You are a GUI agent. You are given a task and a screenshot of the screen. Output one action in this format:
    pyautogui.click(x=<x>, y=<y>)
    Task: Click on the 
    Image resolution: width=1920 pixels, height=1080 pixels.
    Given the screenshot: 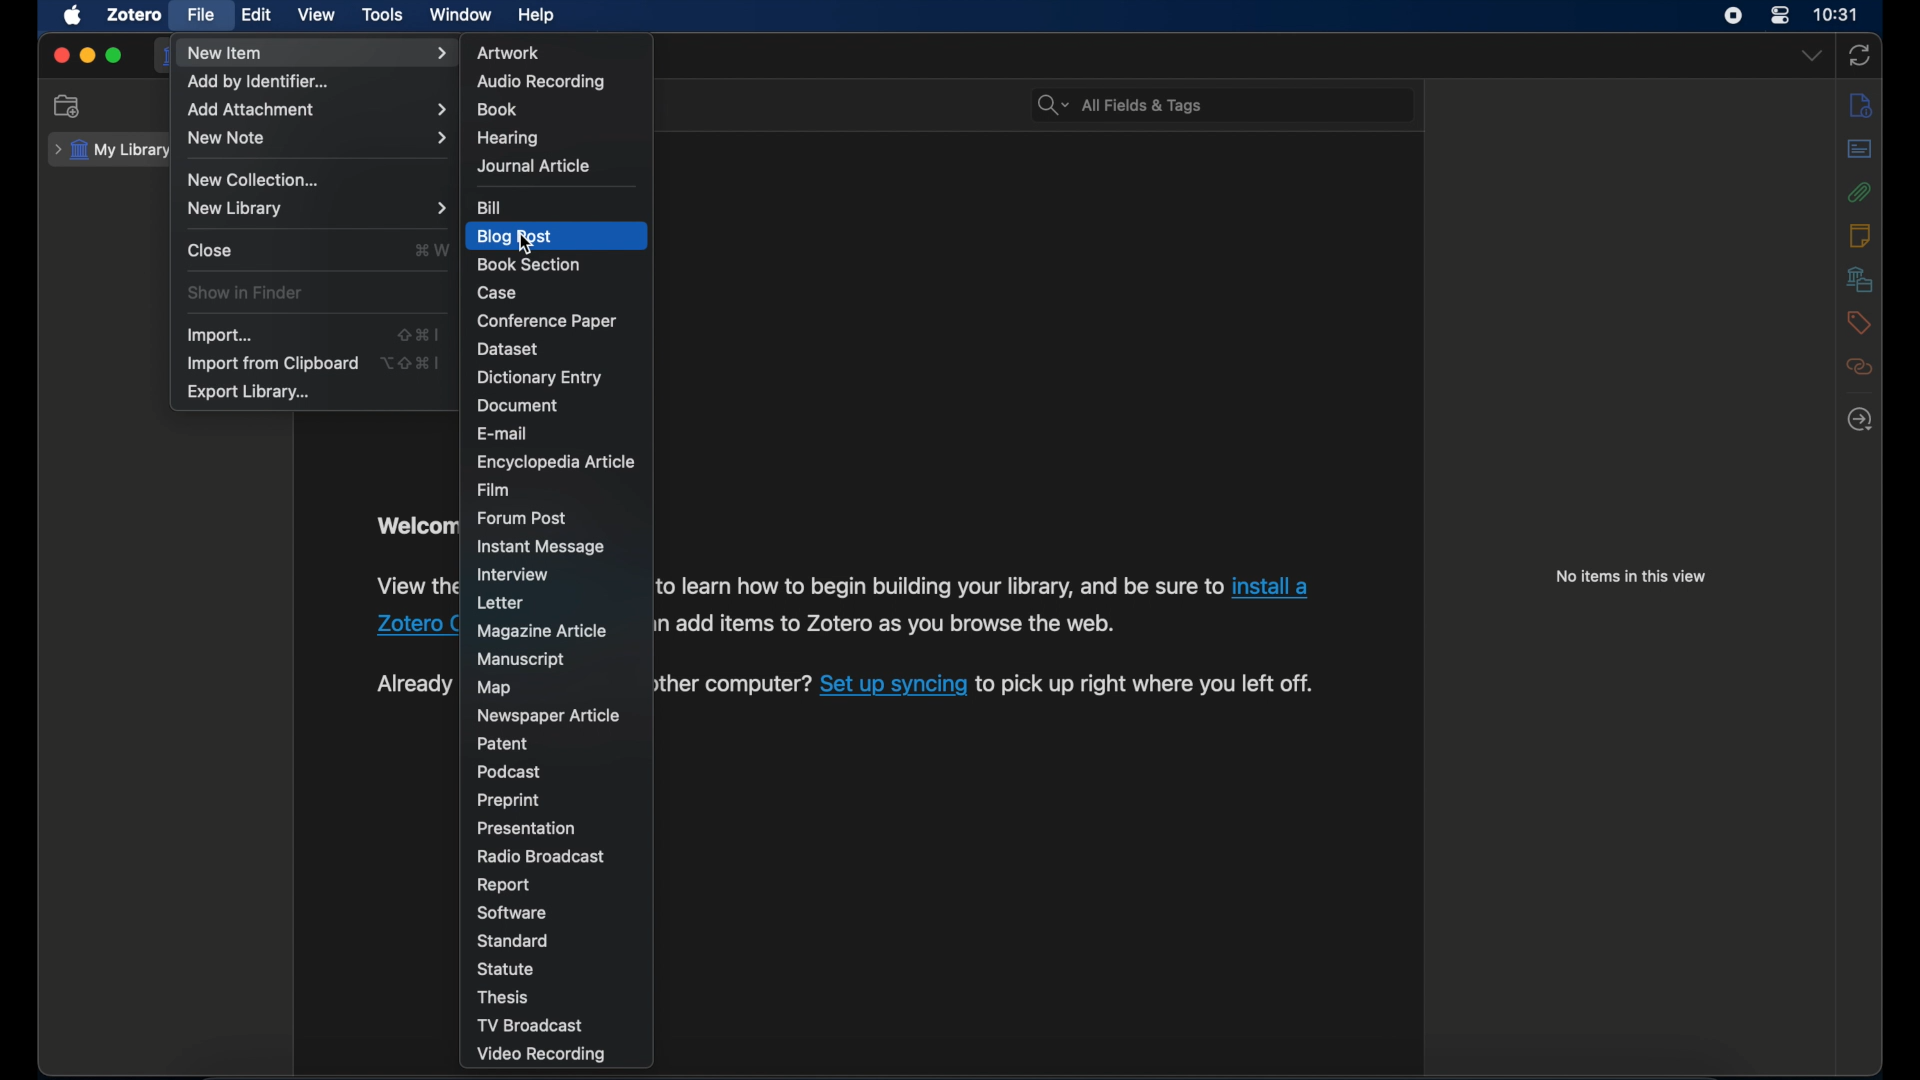 What is the action you would take?
    pyautogui.click(x=1269, y=589)
    